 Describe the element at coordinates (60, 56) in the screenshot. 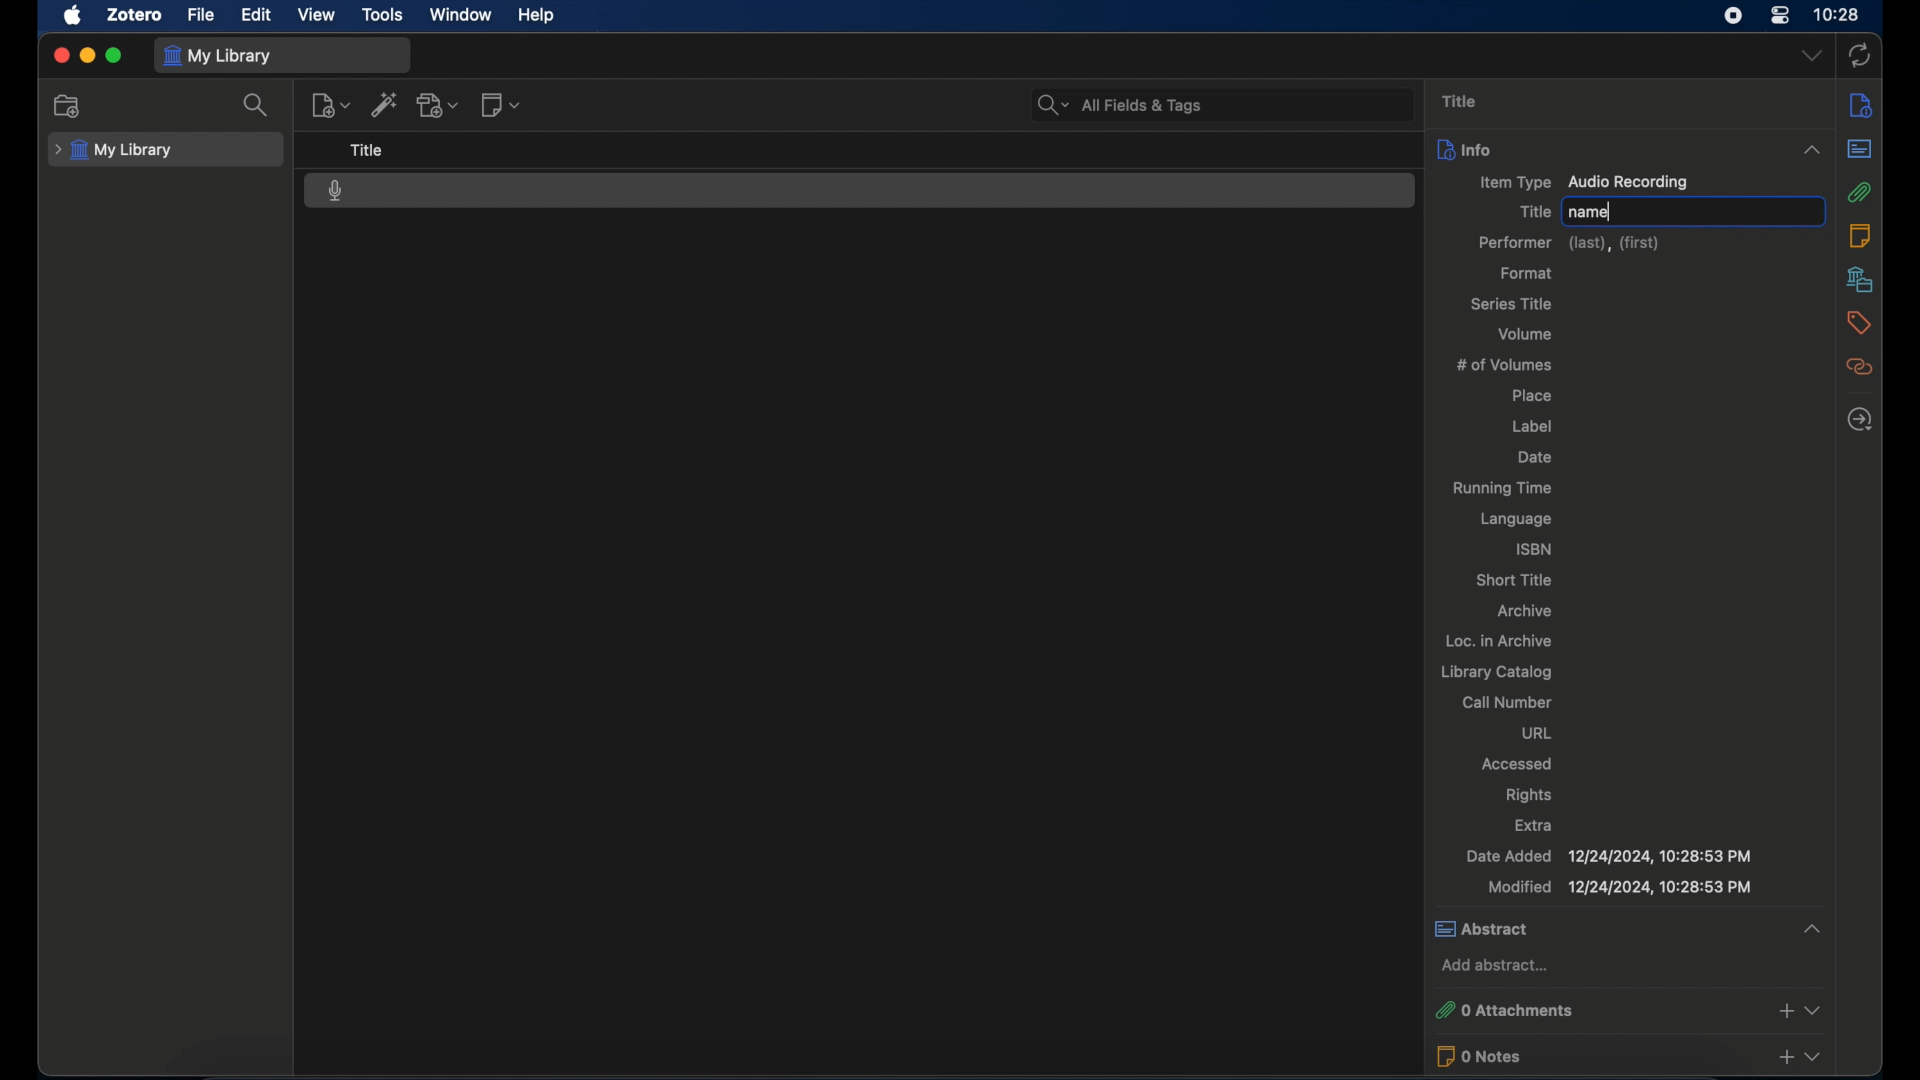

I see `close` at that location.